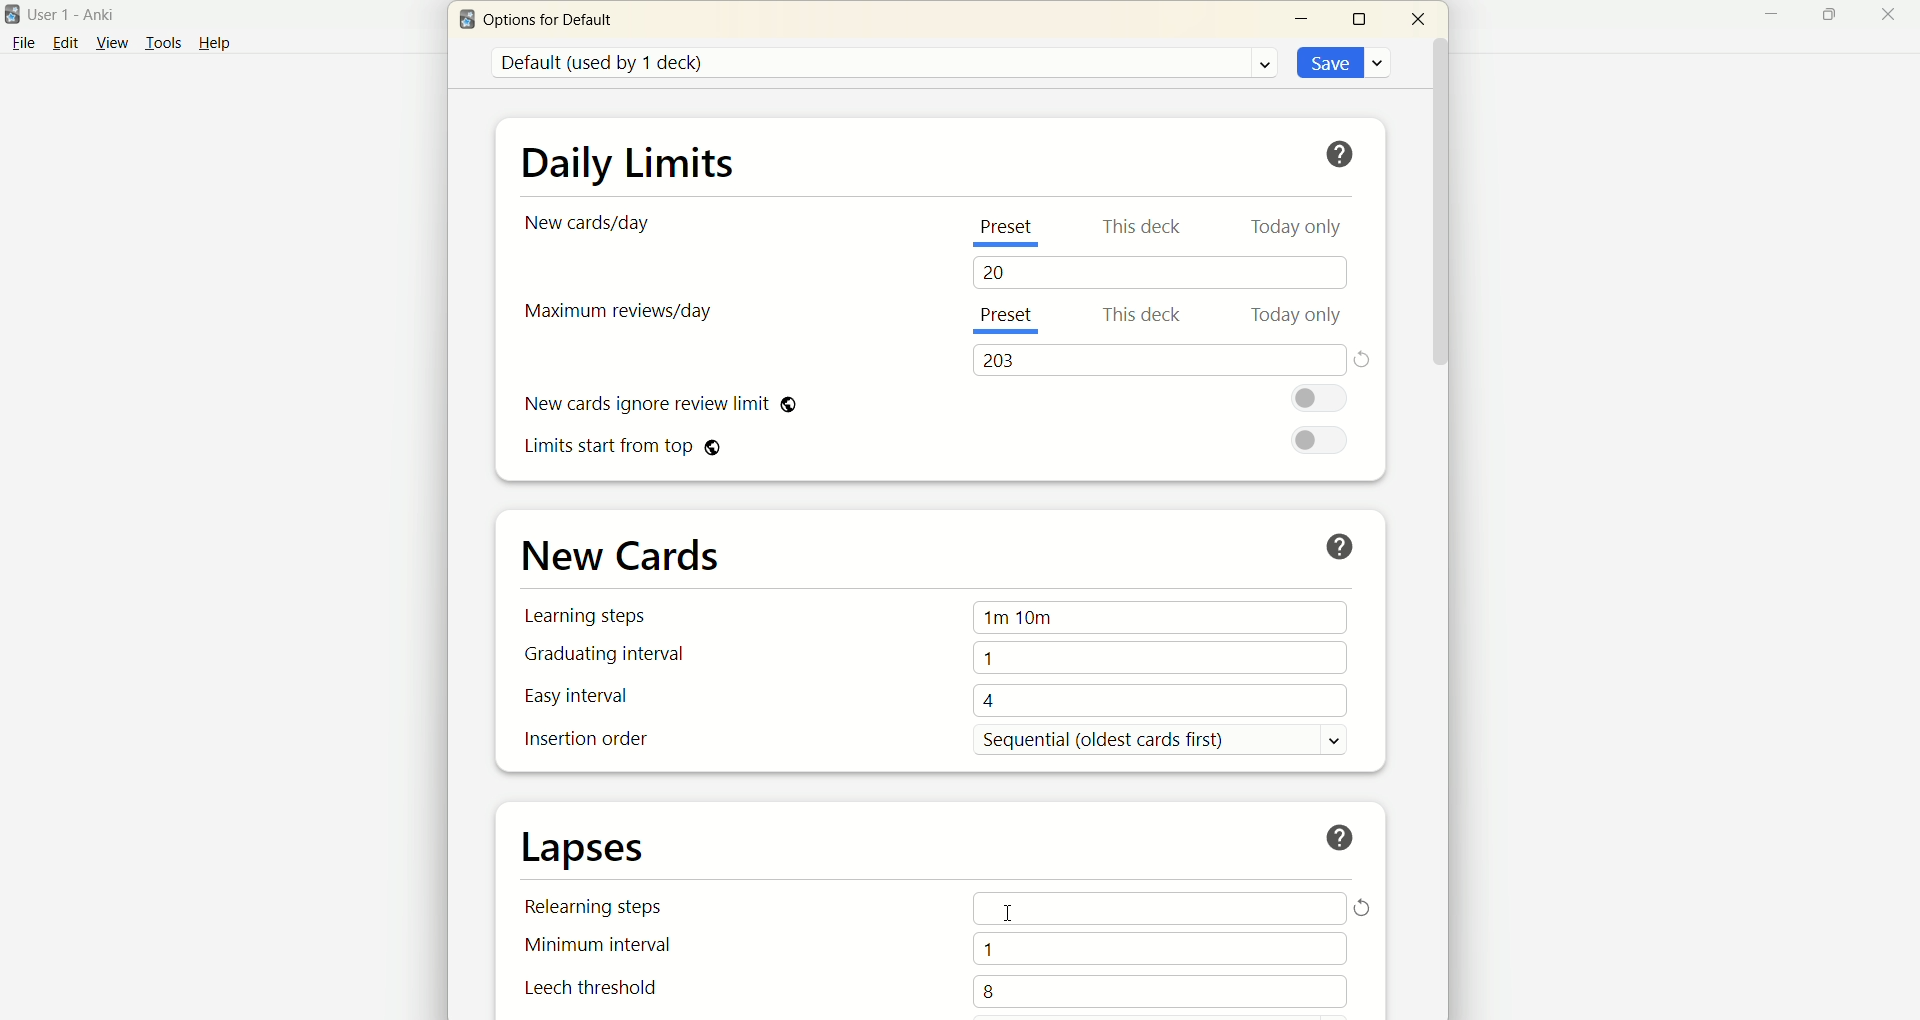 Image resolution: width=1920 pixels, height=1020 pixels. Describe the element at coordinates (1418, 17) in the screenshot. I see `close` at that location.